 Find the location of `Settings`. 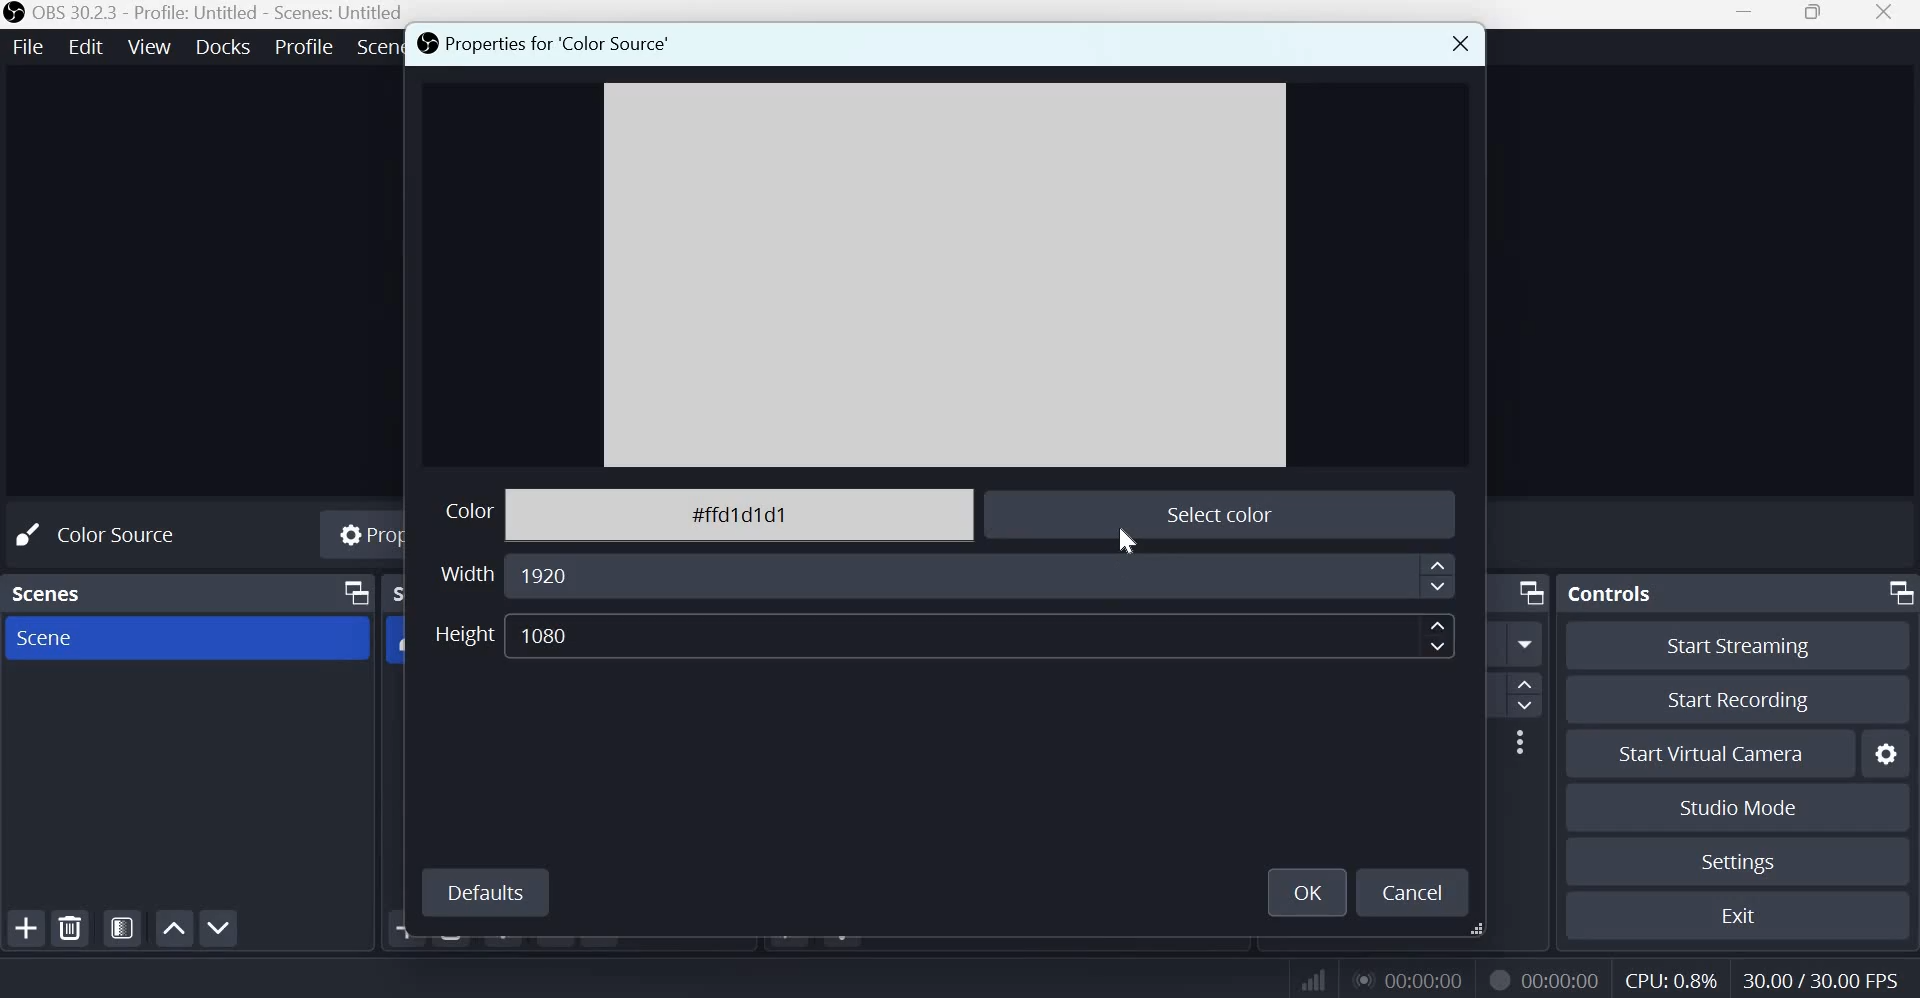

Settings is located at coordinates (1736, 862).